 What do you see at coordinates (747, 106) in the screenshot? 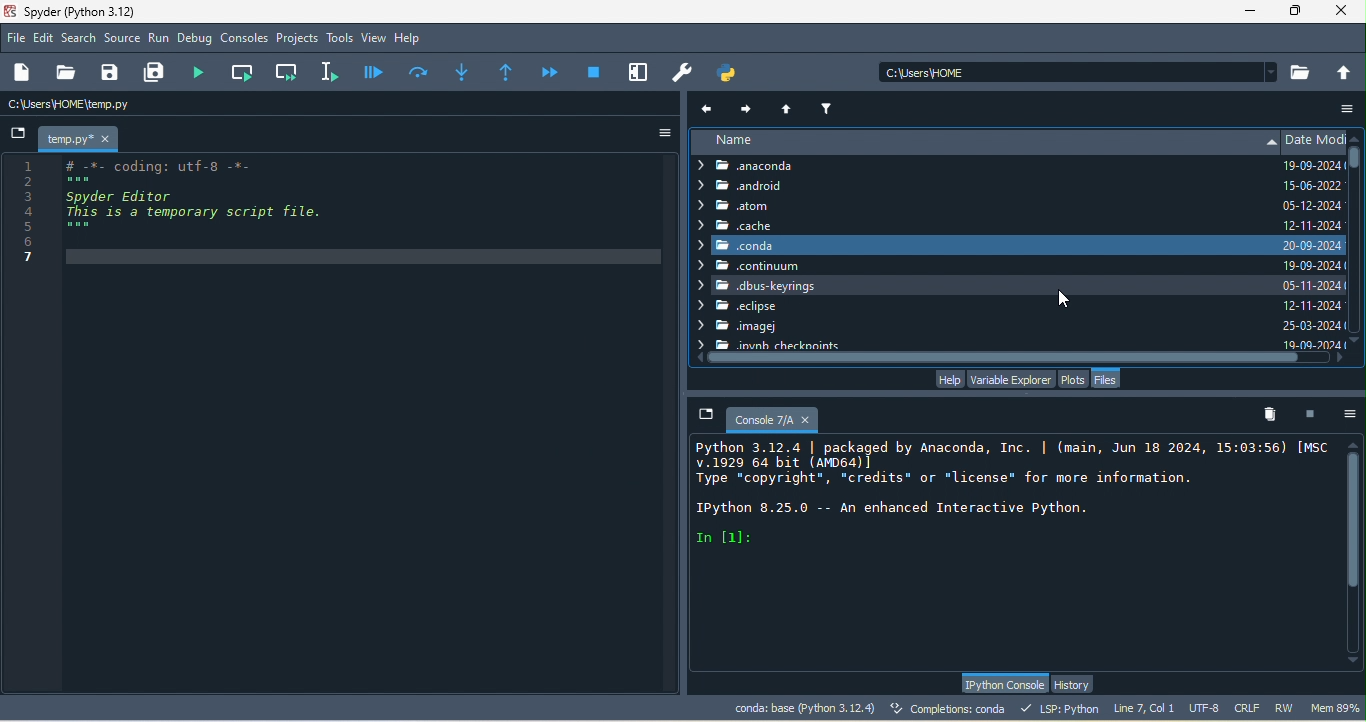
I see `next` at bounding box center [747, 106].